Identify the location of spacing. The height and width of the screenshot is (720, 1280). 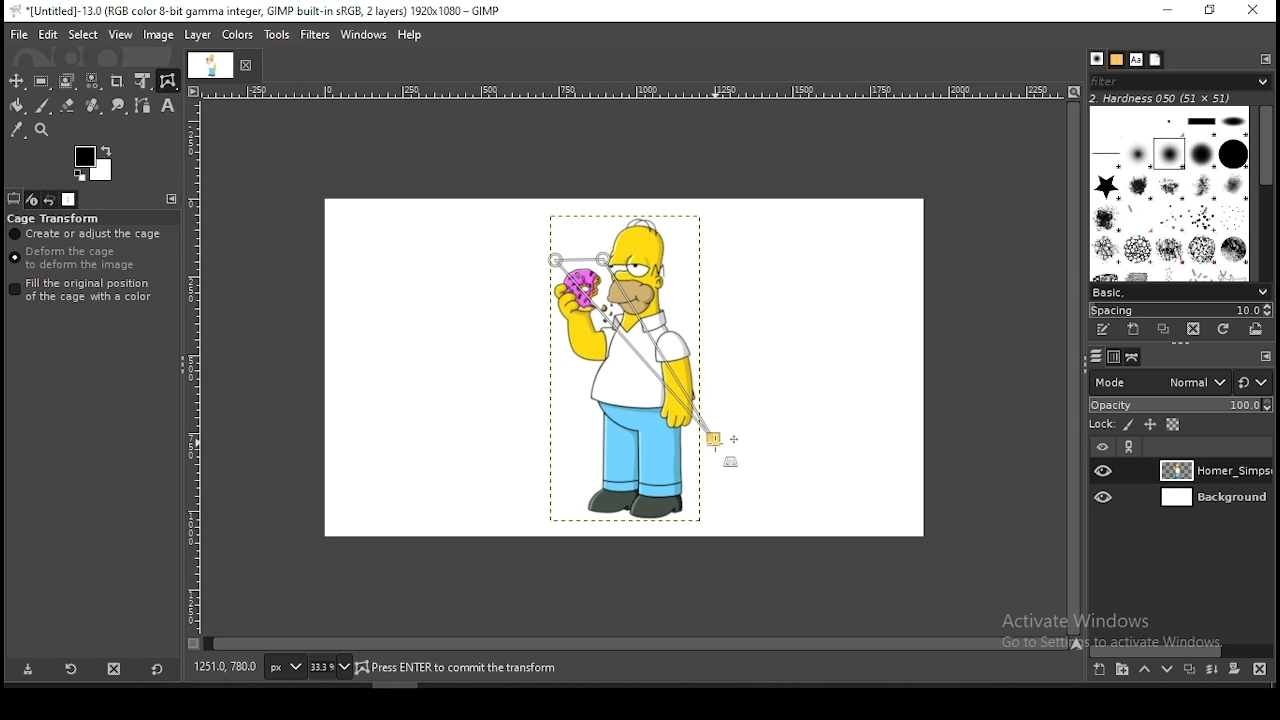
(1180, 309).